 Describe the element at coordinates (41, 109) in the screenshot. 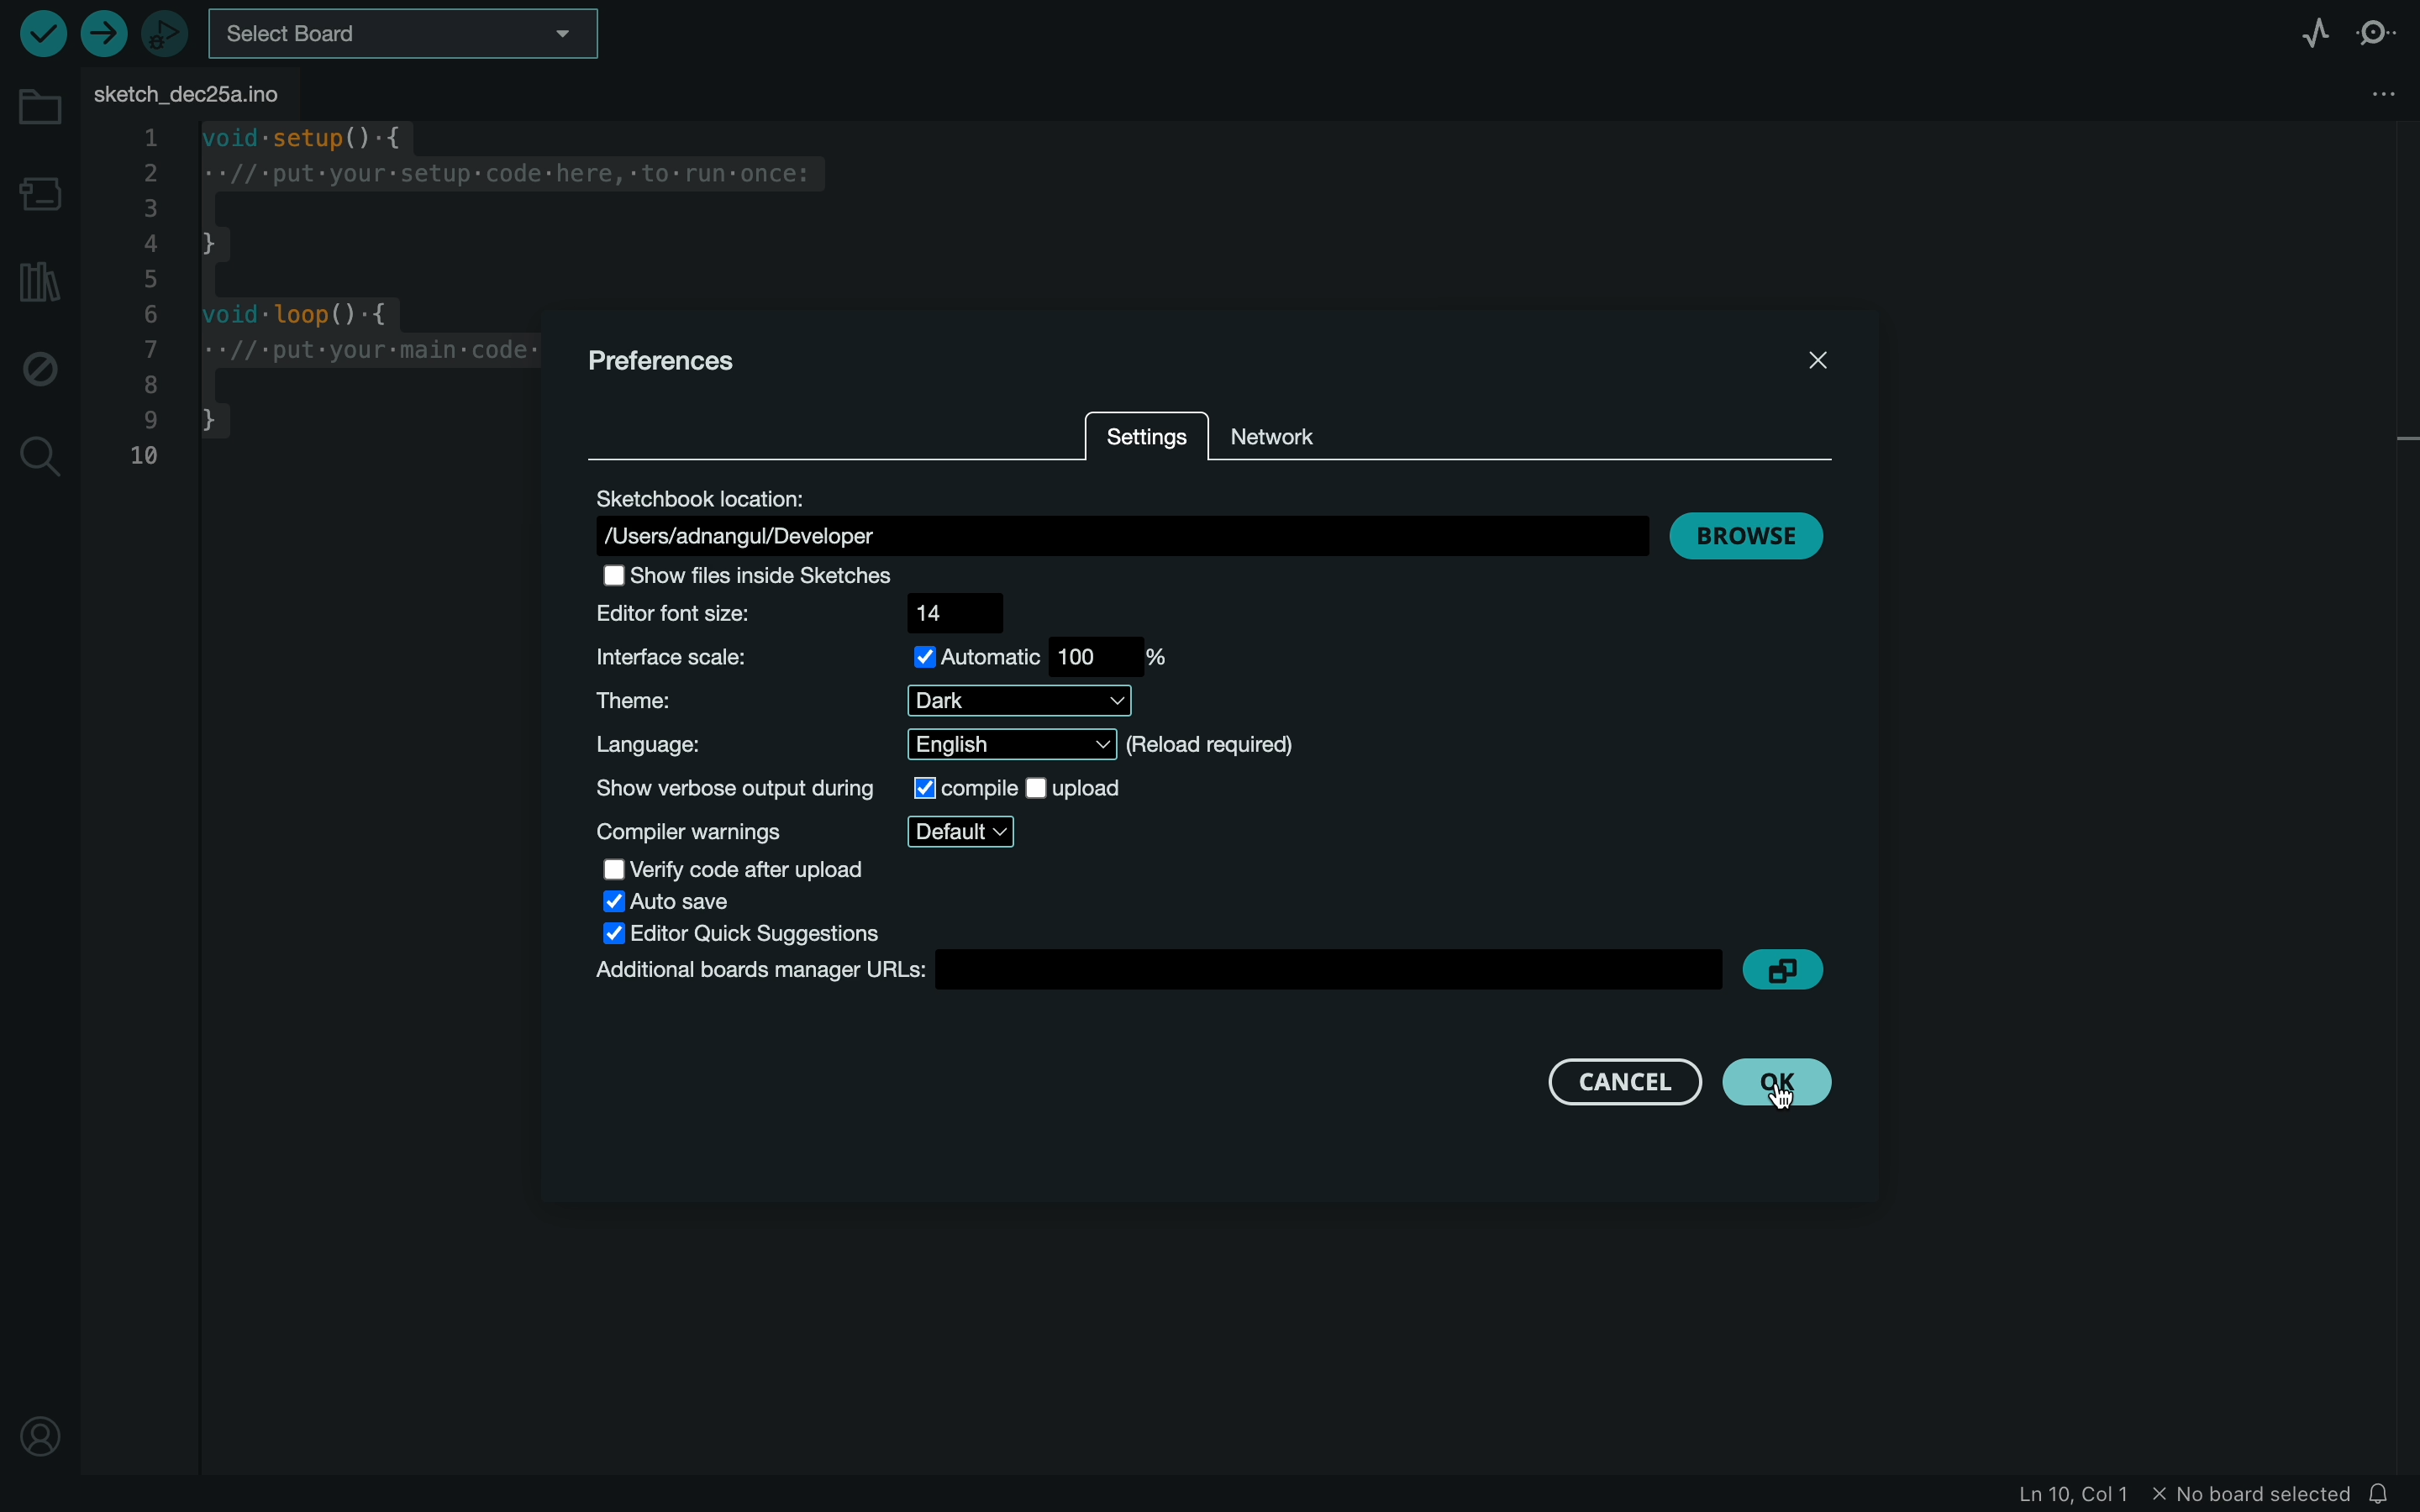

I see `folder` at that location.